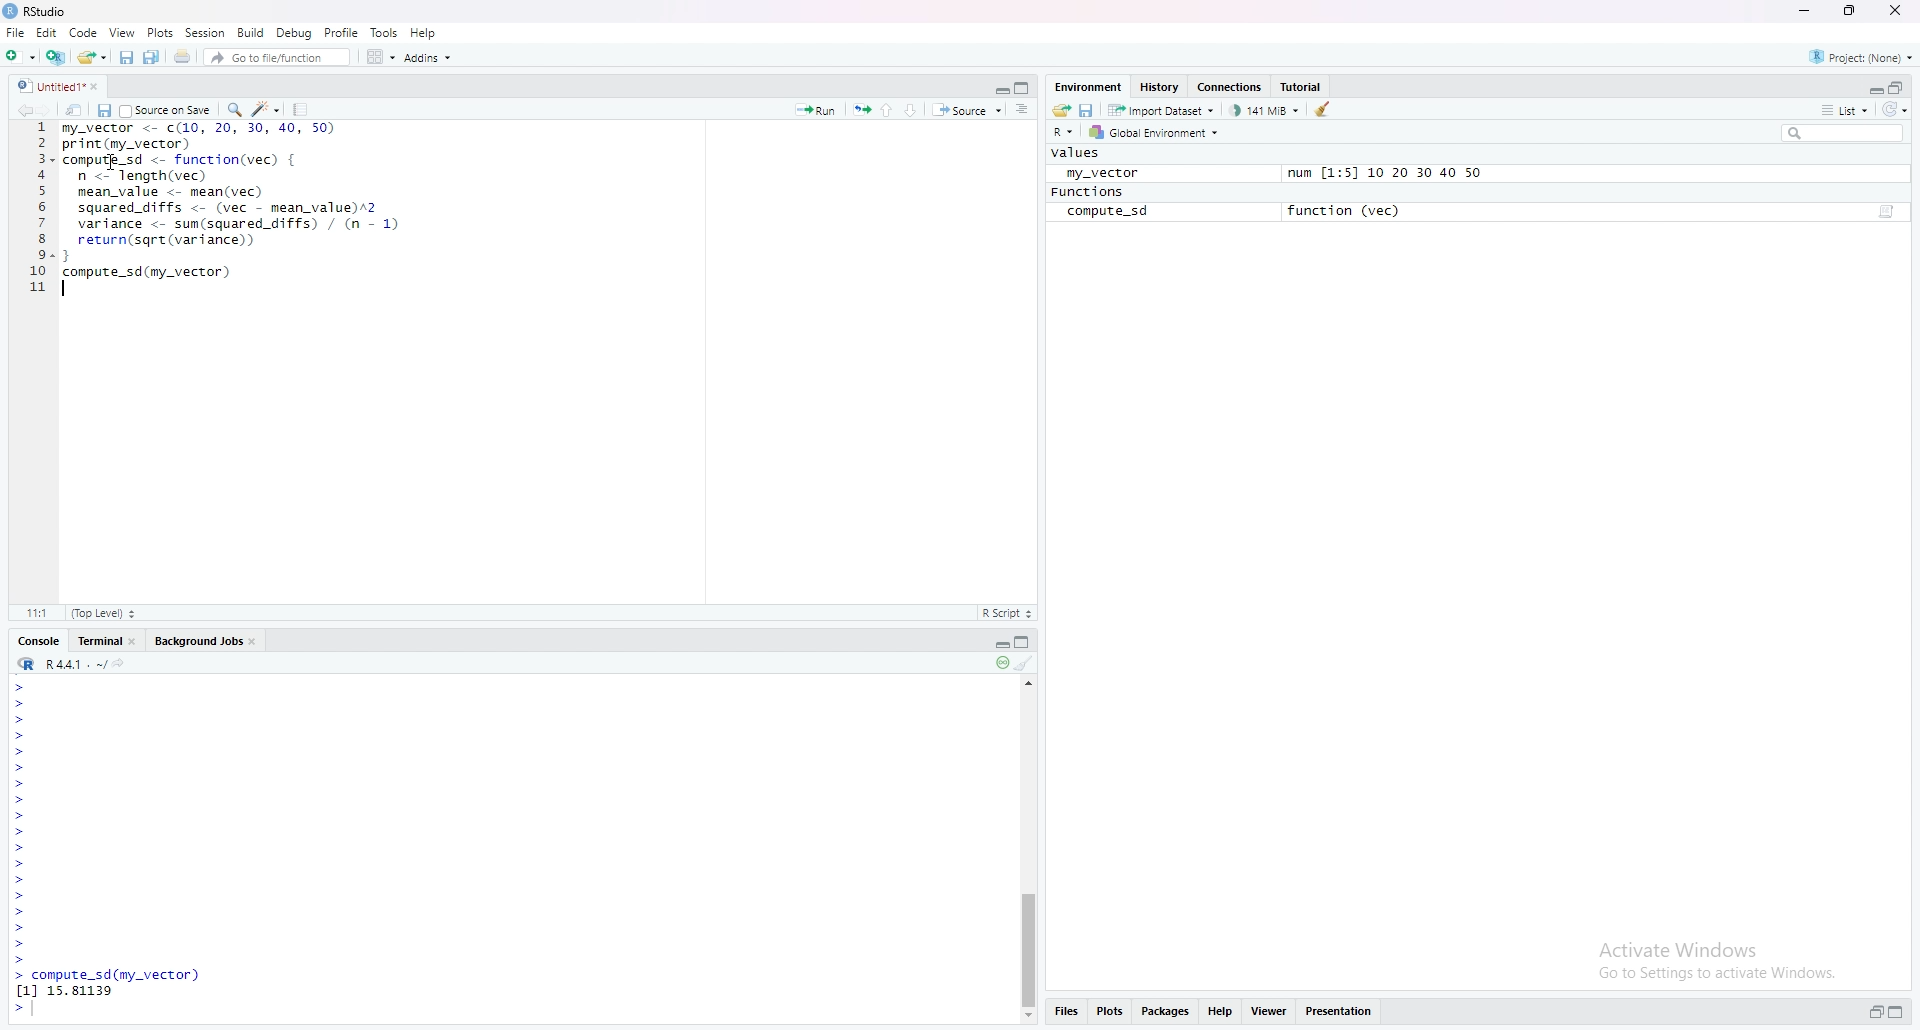 The image size is (1920, 1030). What do you see at coordinates (21, 735) in the screenshot?
I see `Prompt cursor` at bounding box center [21, 735].